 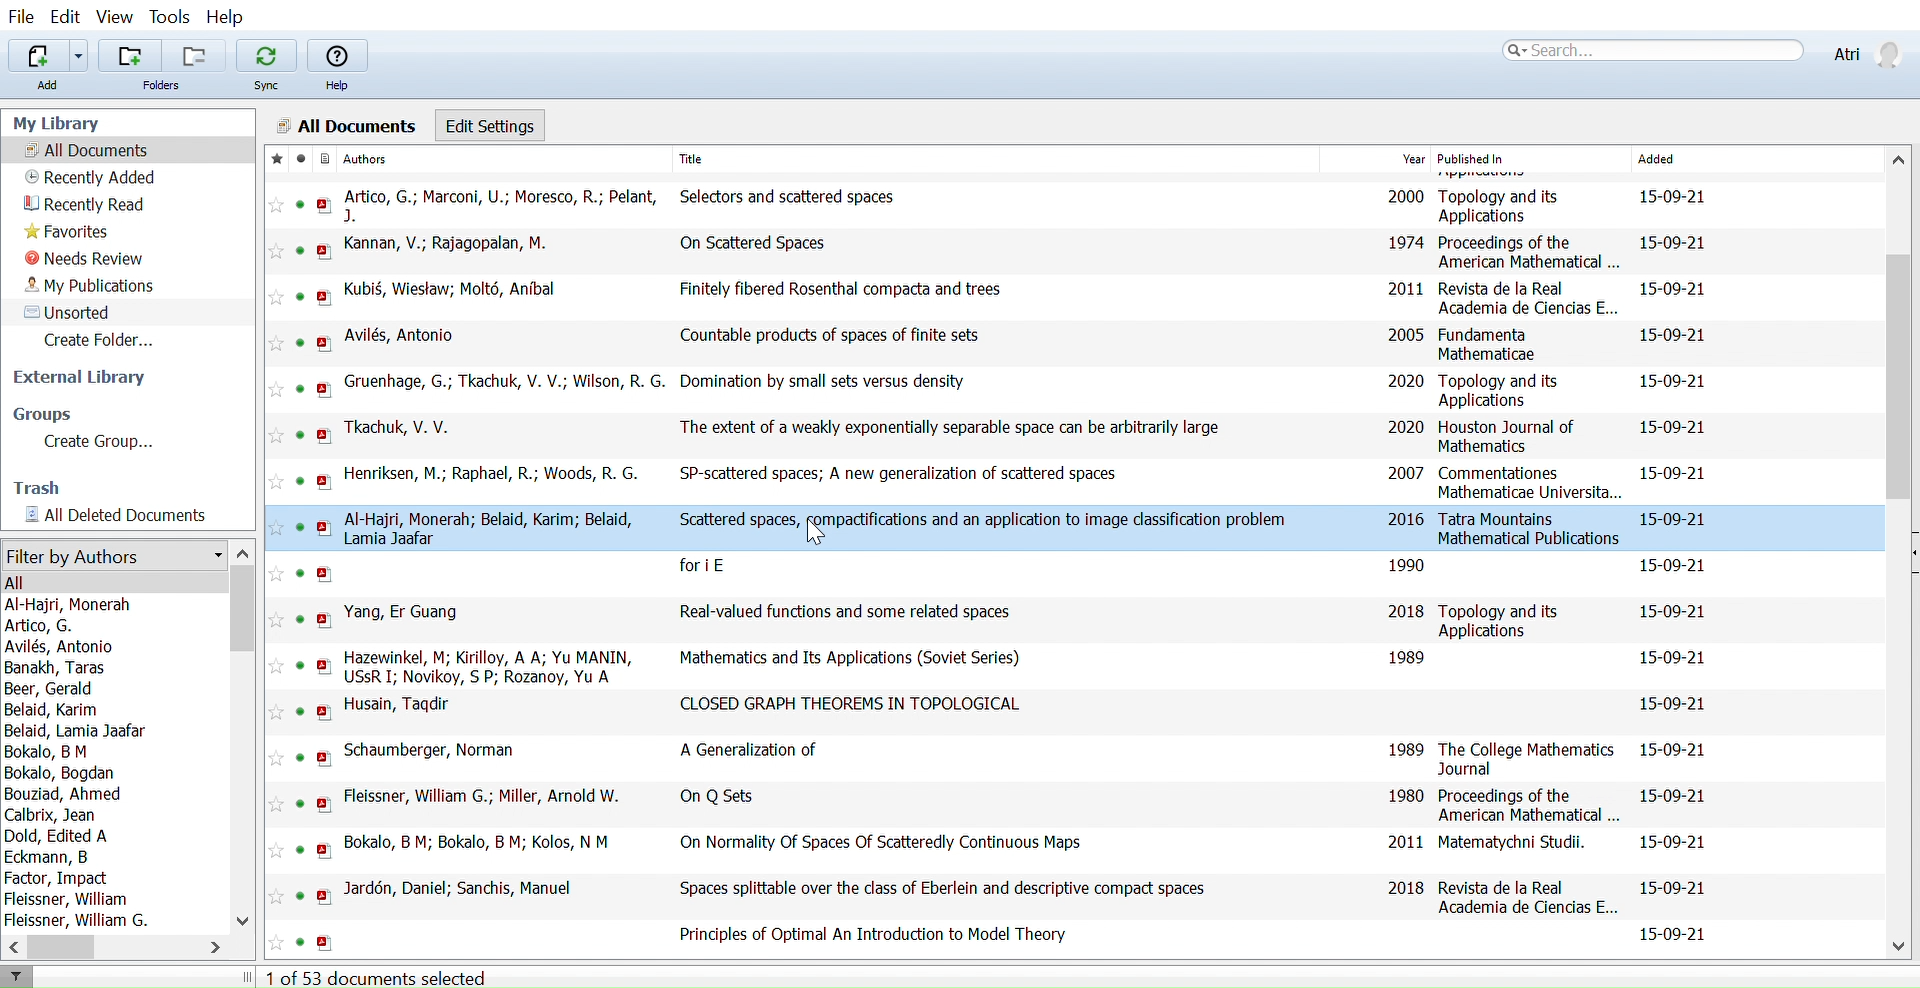 What do you see at coordinates (1530, 807) in the screenshot?
I see `Proceedings of the American Mathematical...` at bounding box center [1530, 807].